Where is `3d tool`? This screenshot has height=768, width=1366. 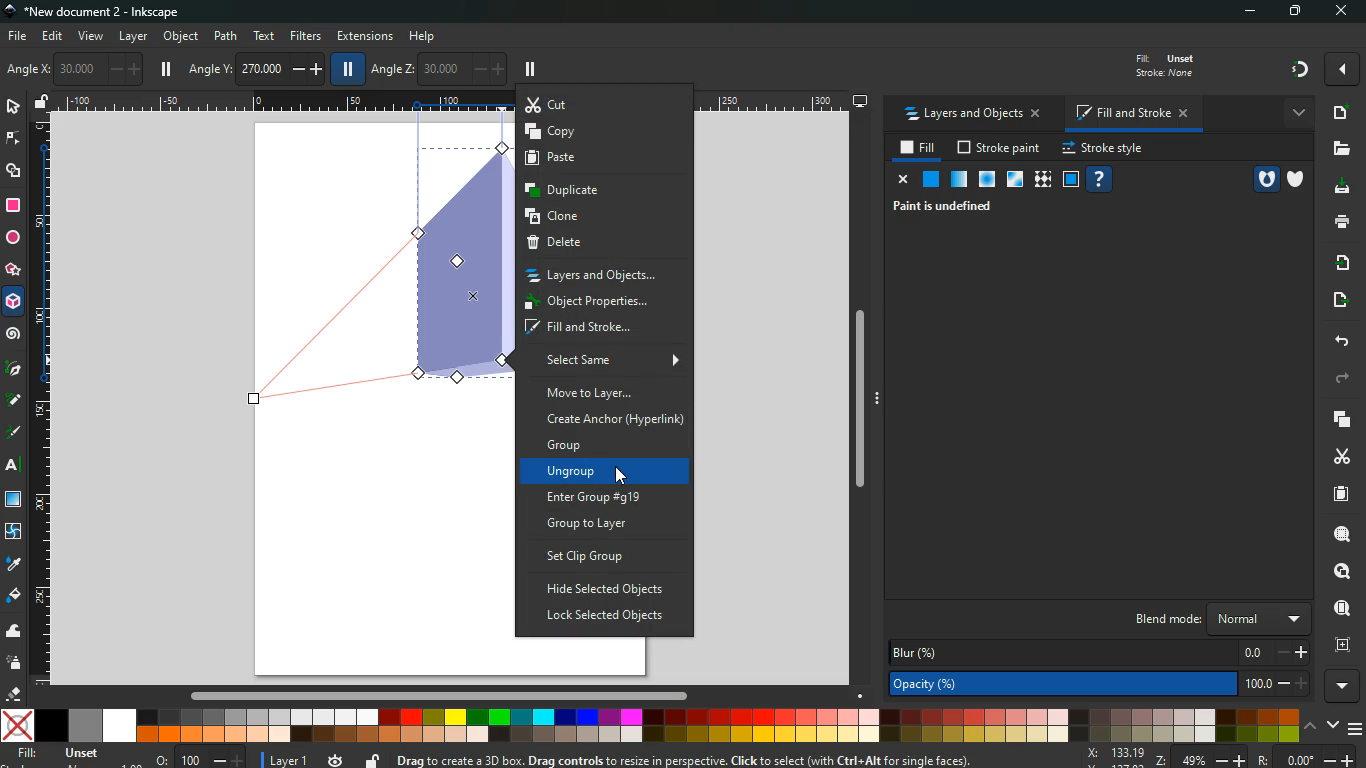 3d tool is located at coordinates (382, 264).